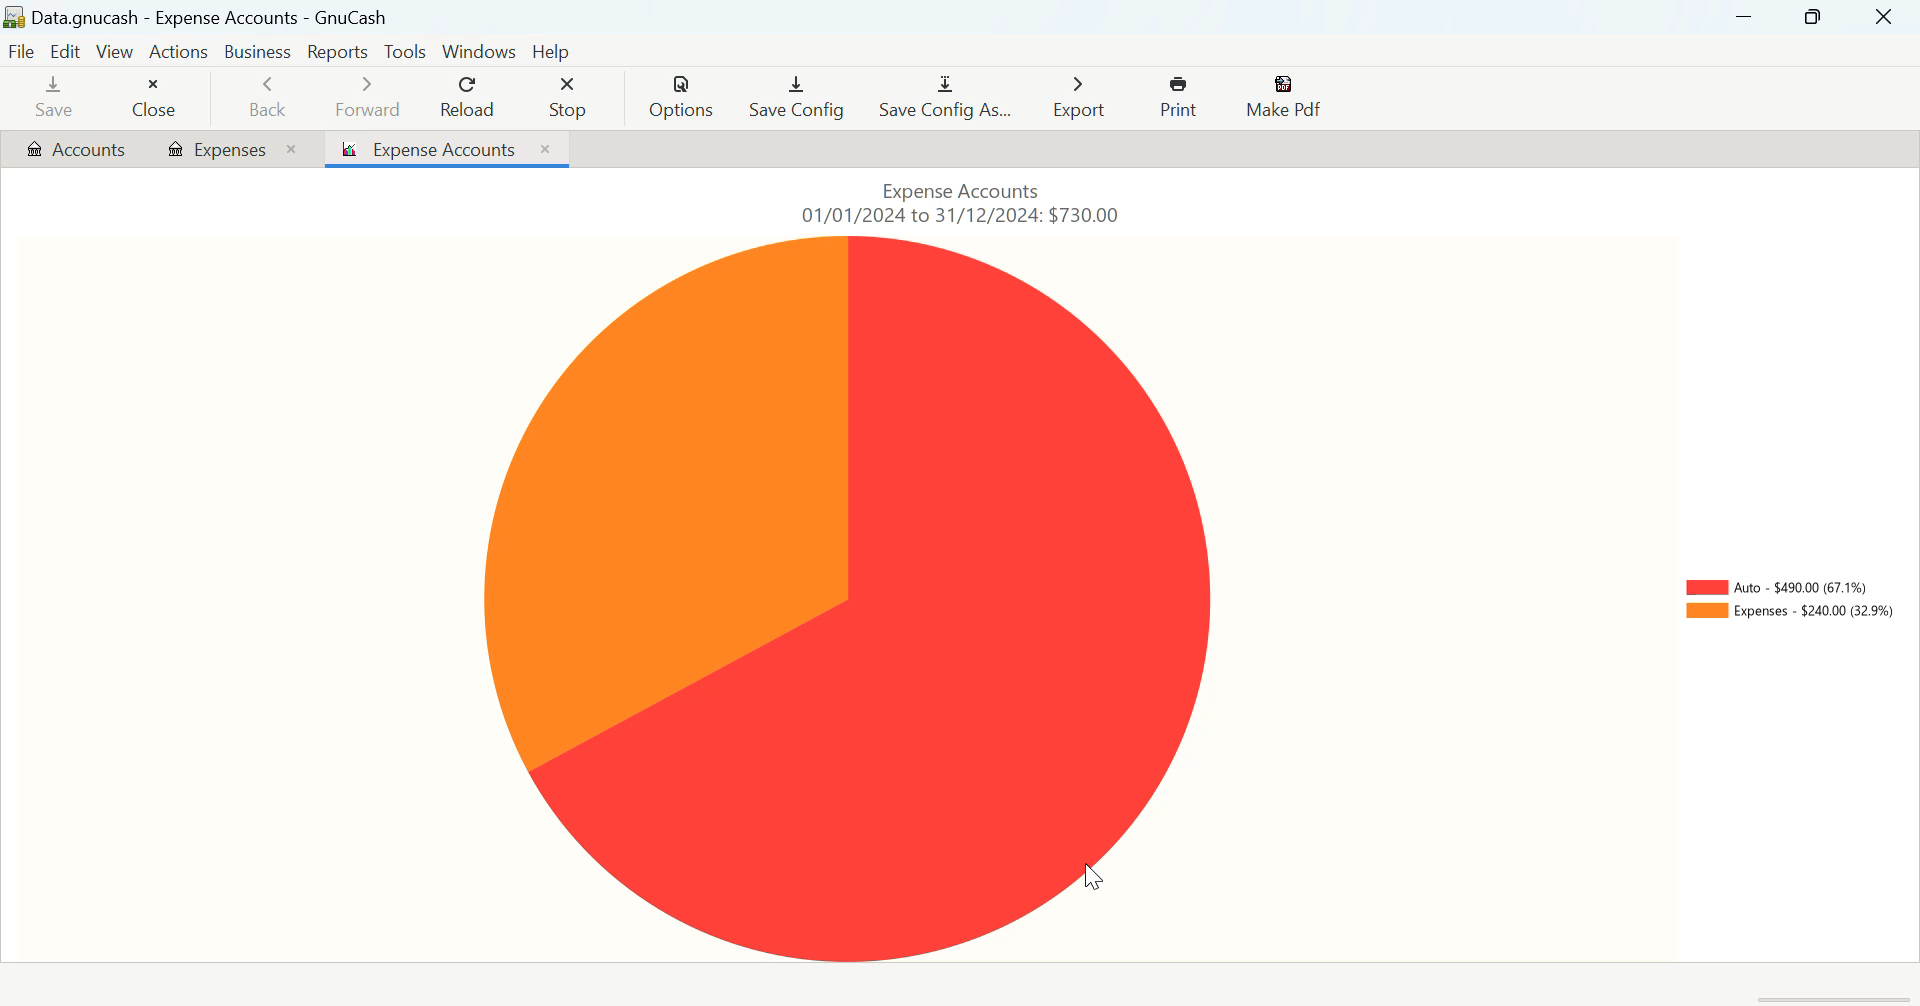 Image resolution: width=1920 pixels, height=1006 pixels. I want to click on Piechart Visual Representation, so click(856, 600).